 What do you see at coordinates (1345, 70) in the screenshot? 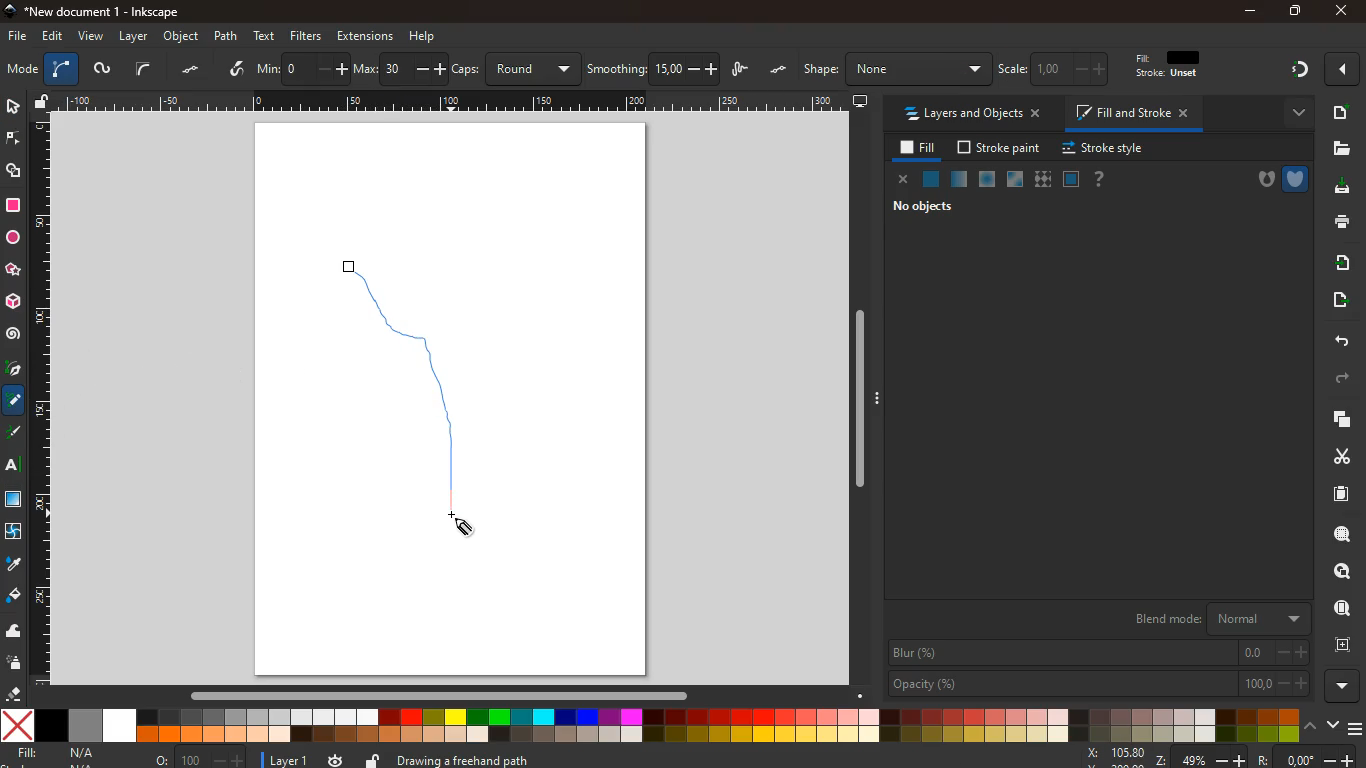
I see `close` at bounding box center [1345, 70].